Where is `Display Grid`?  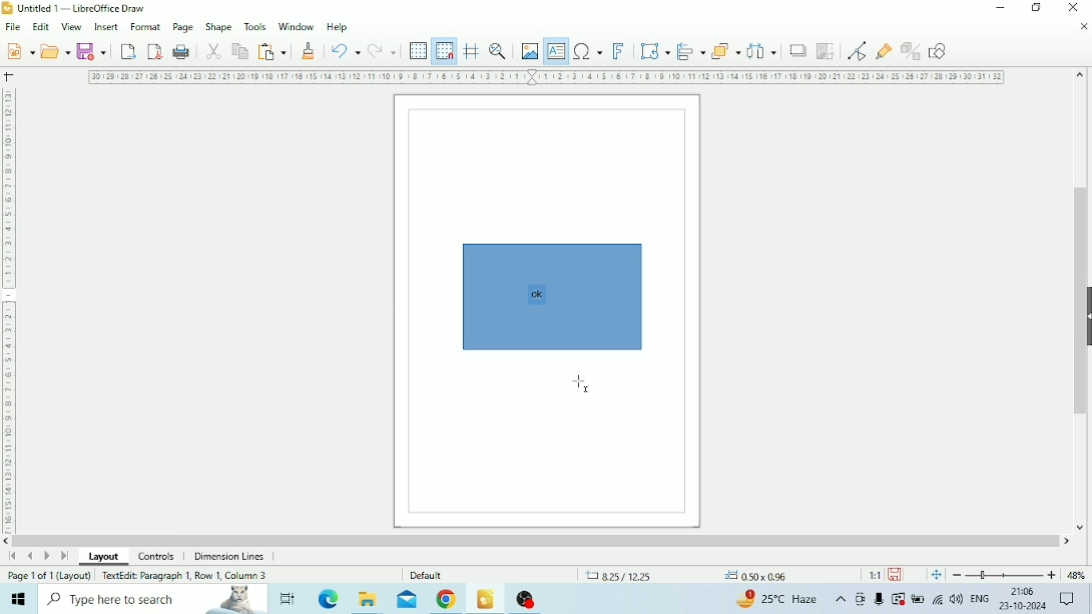
Display Grid is located at coordinates (419, 51).